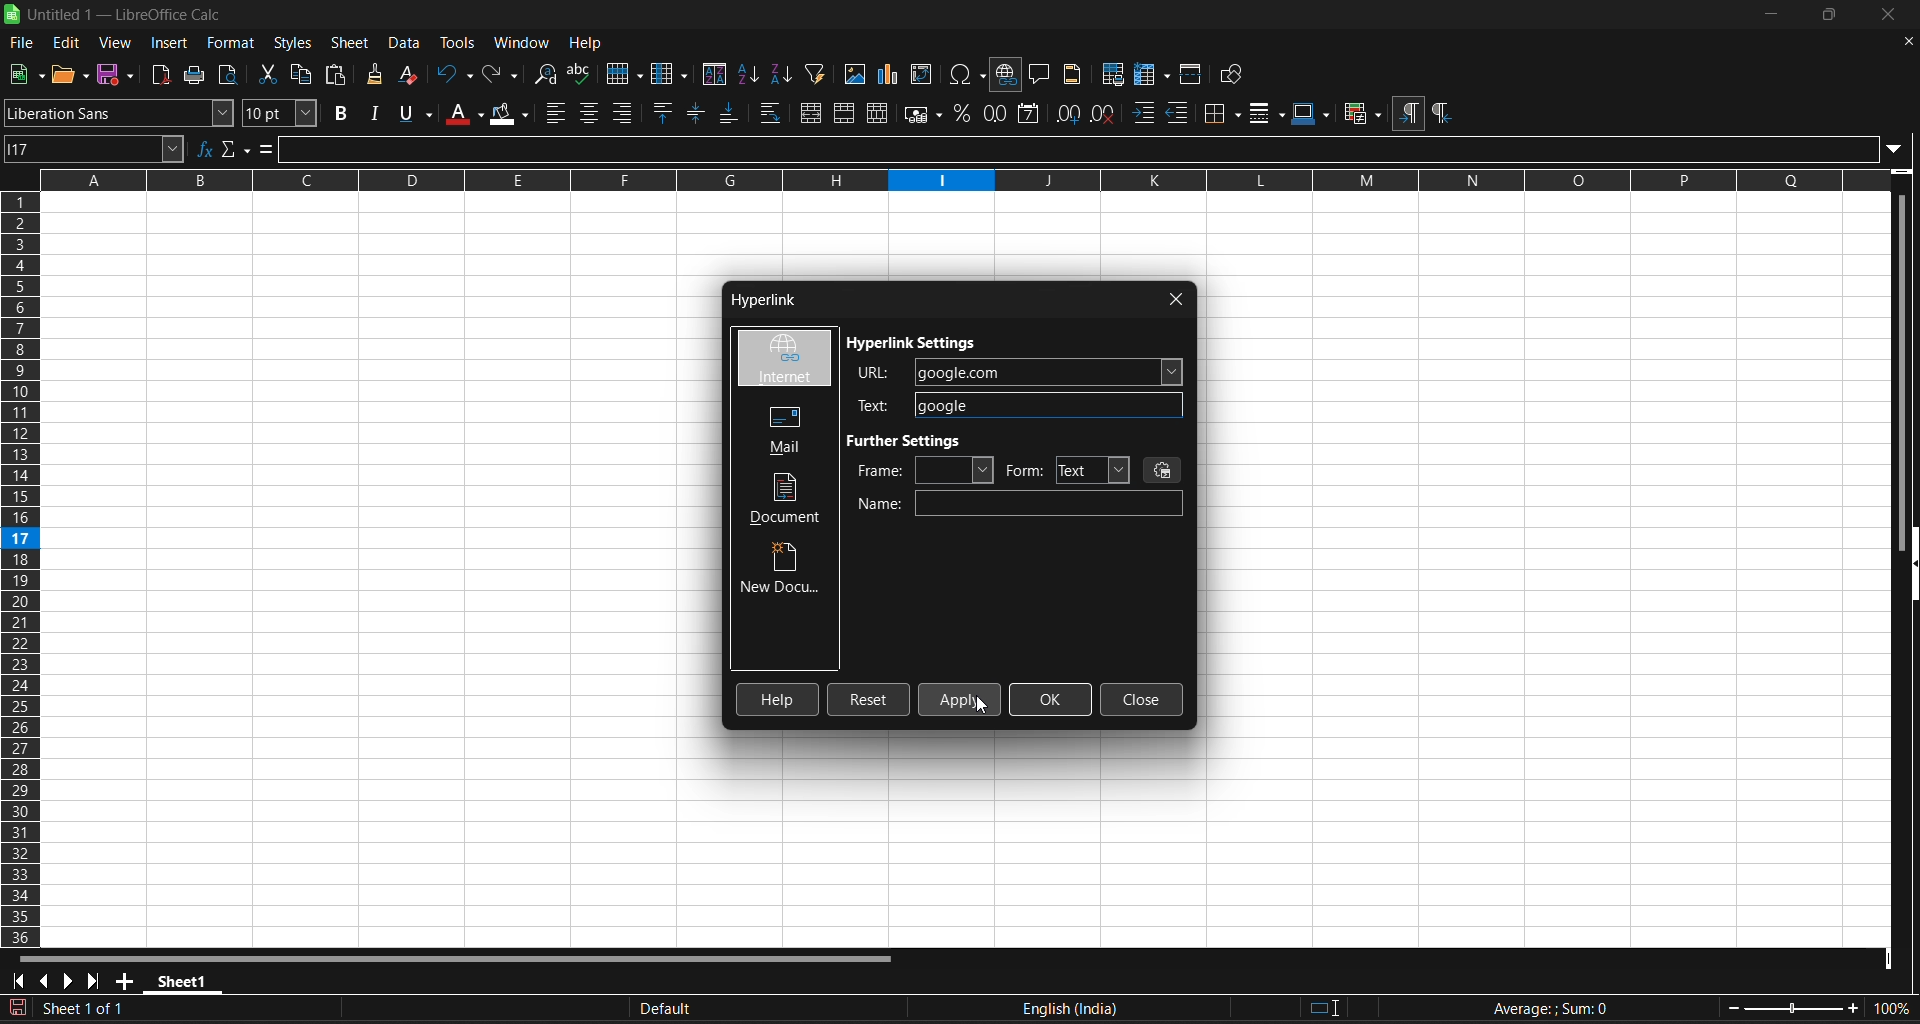 The height and width of the screenshot is (1024, 1920). Describe the element at coordinates (1092, 146) in the screenshot. I see `input line` at that location.